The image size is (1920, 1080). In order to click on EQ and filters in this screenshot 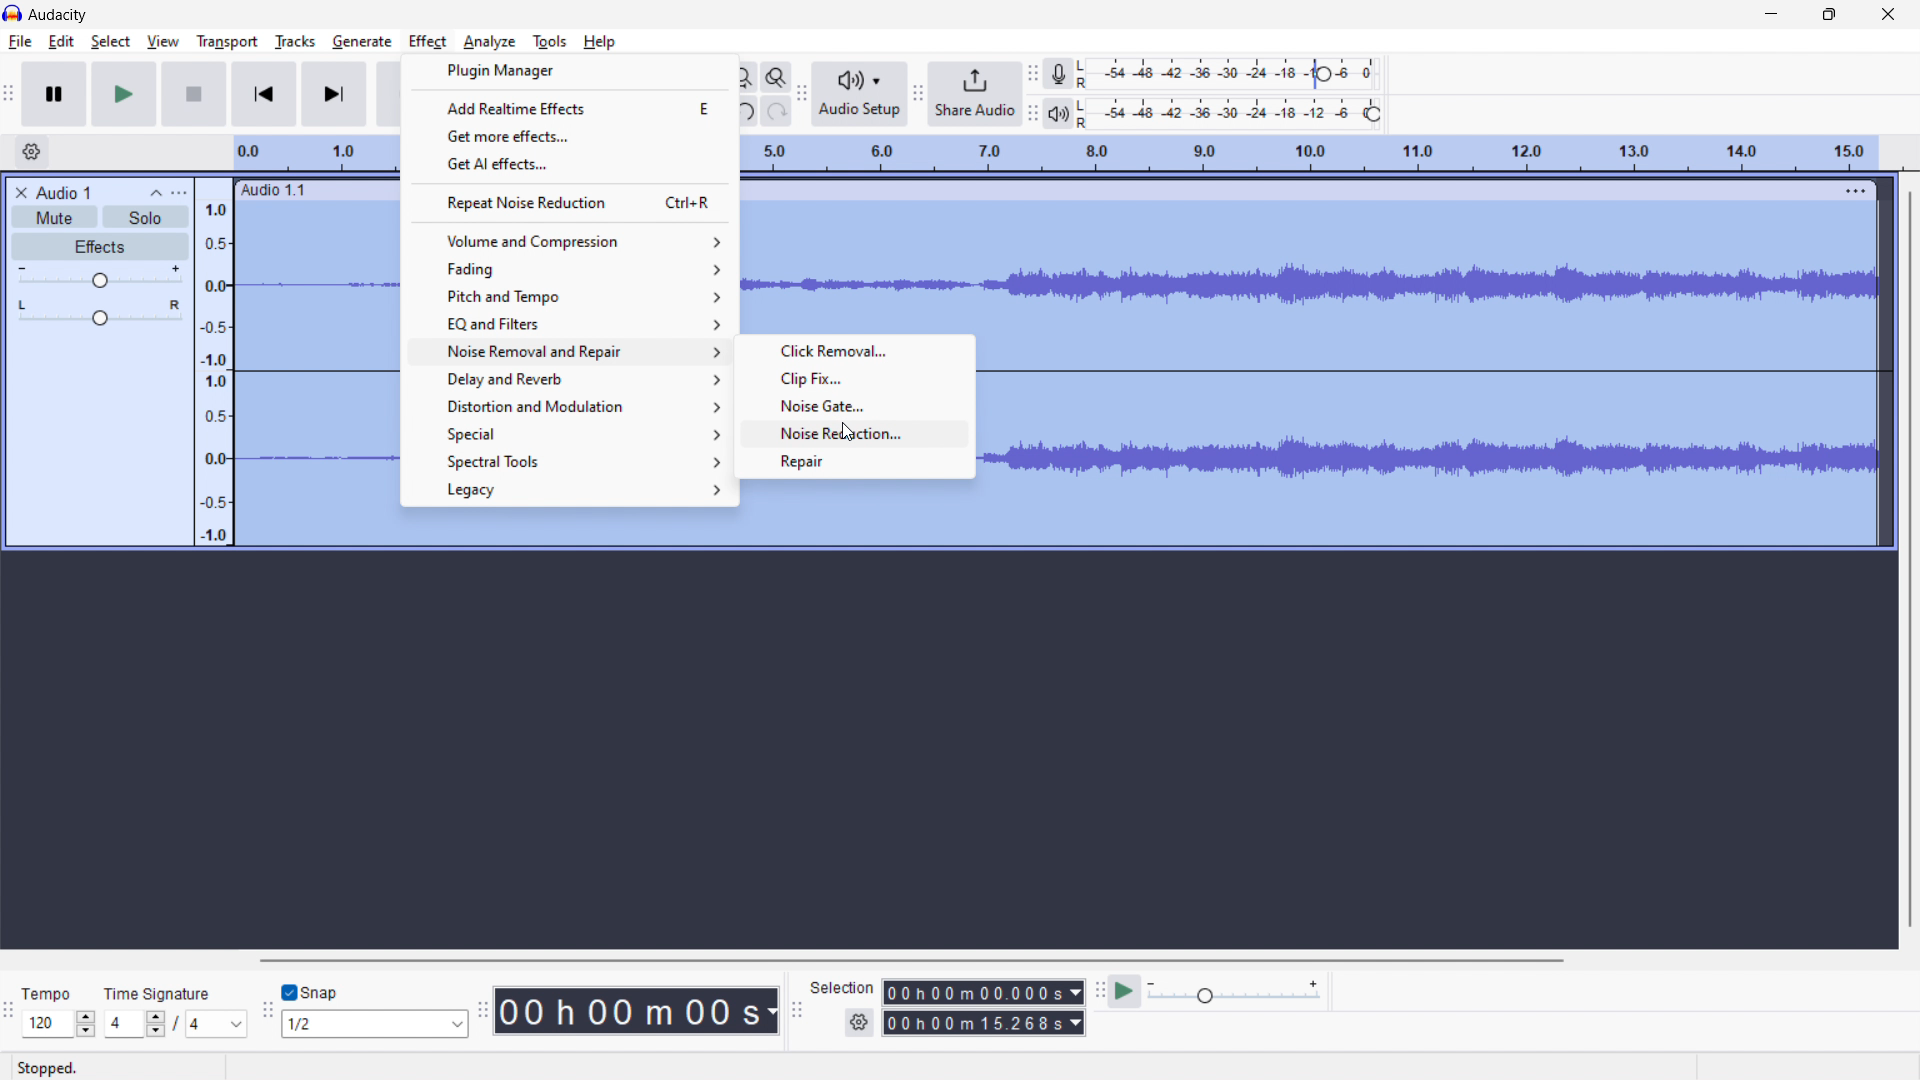, I will do `click(568, 322)`.